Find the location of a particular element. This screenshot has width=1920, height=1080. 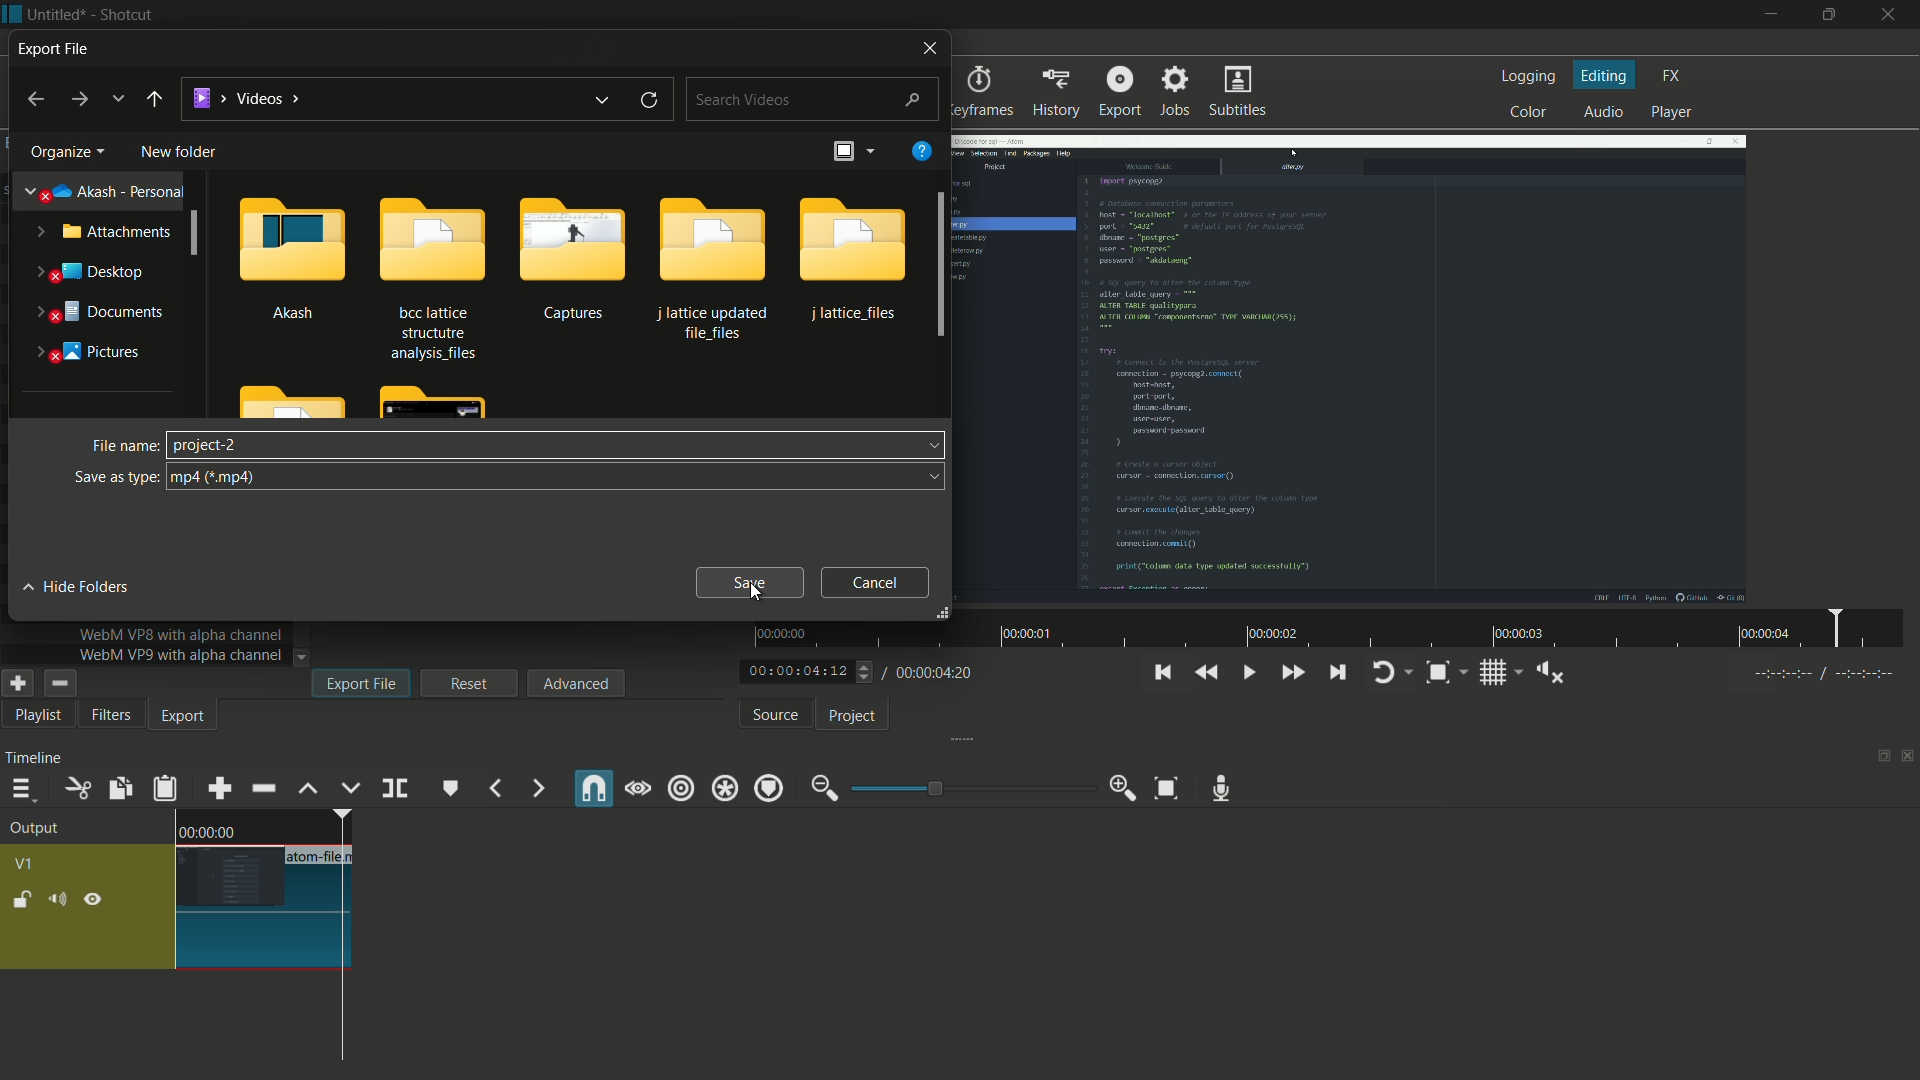

add current preet is located at coordinates (17, 683).